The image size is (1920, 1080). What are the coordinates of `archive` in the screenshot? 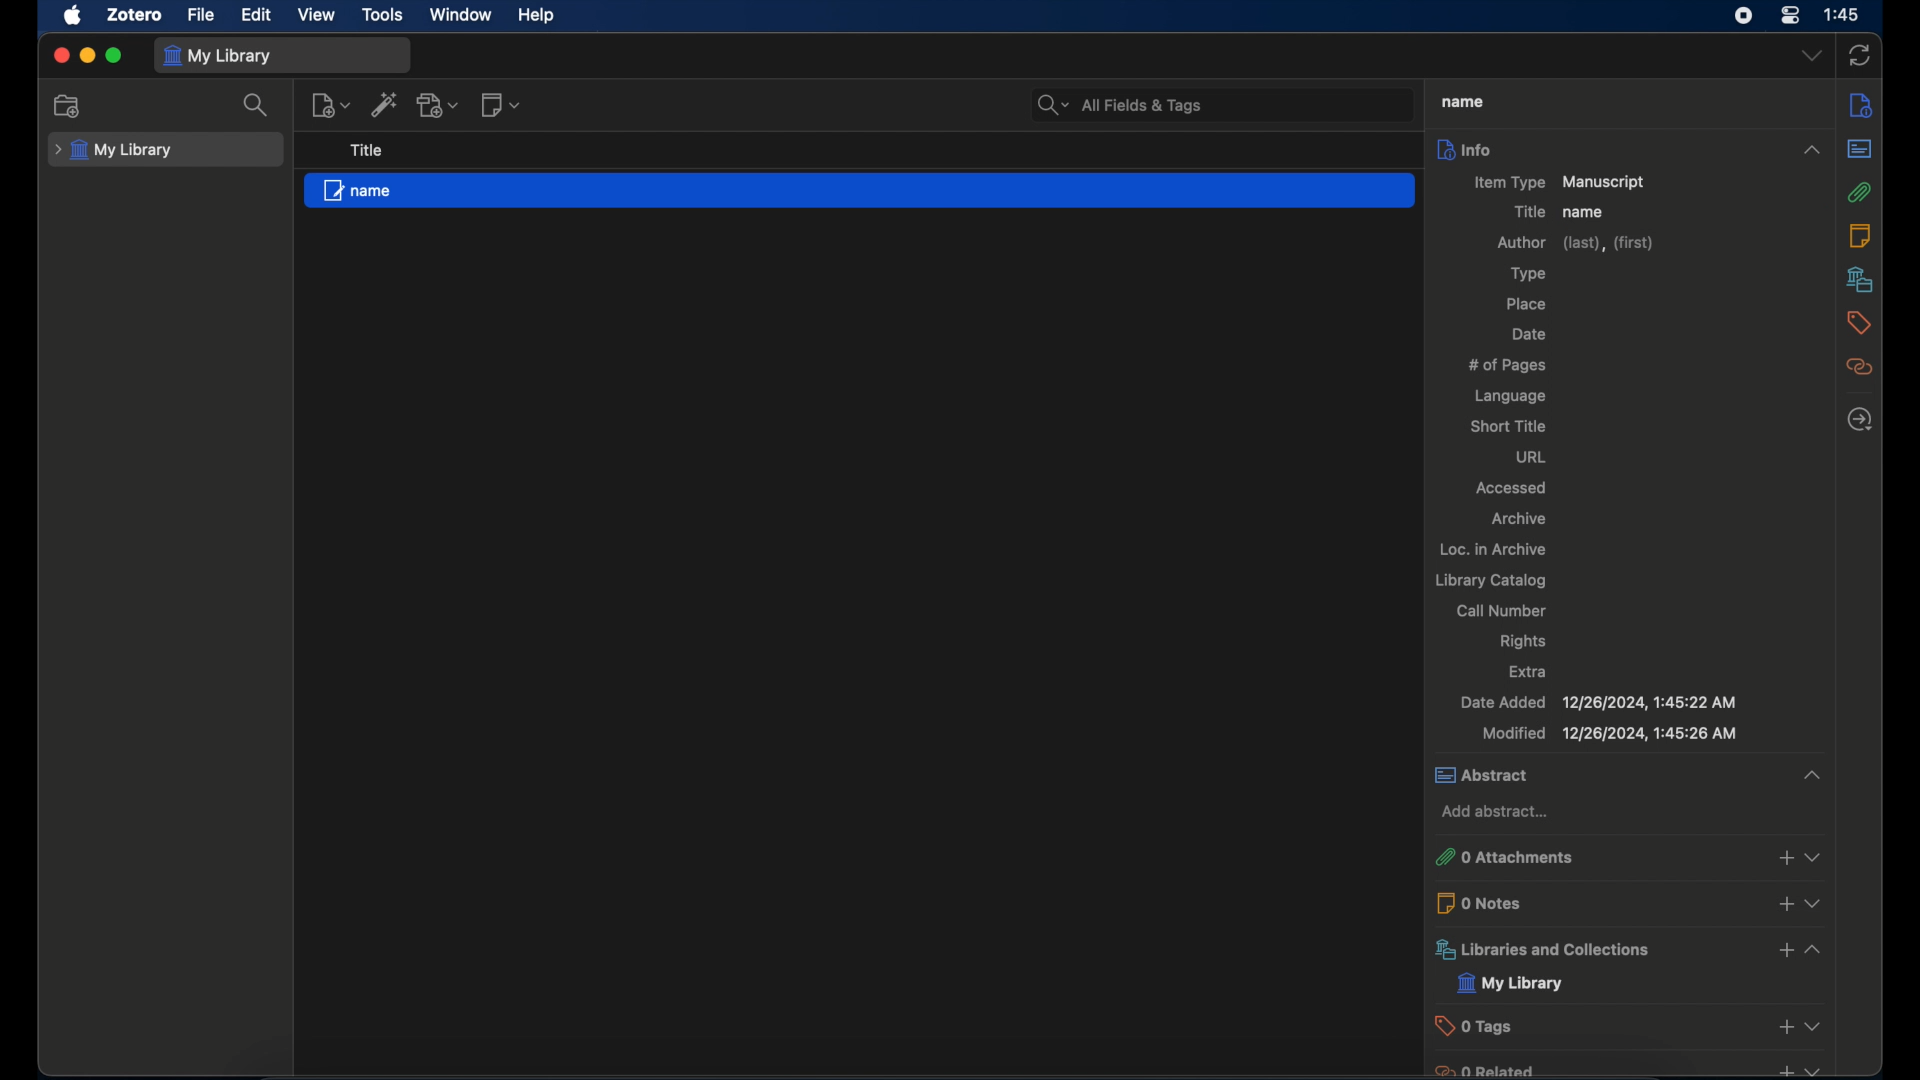 It's located at (1517, 518).